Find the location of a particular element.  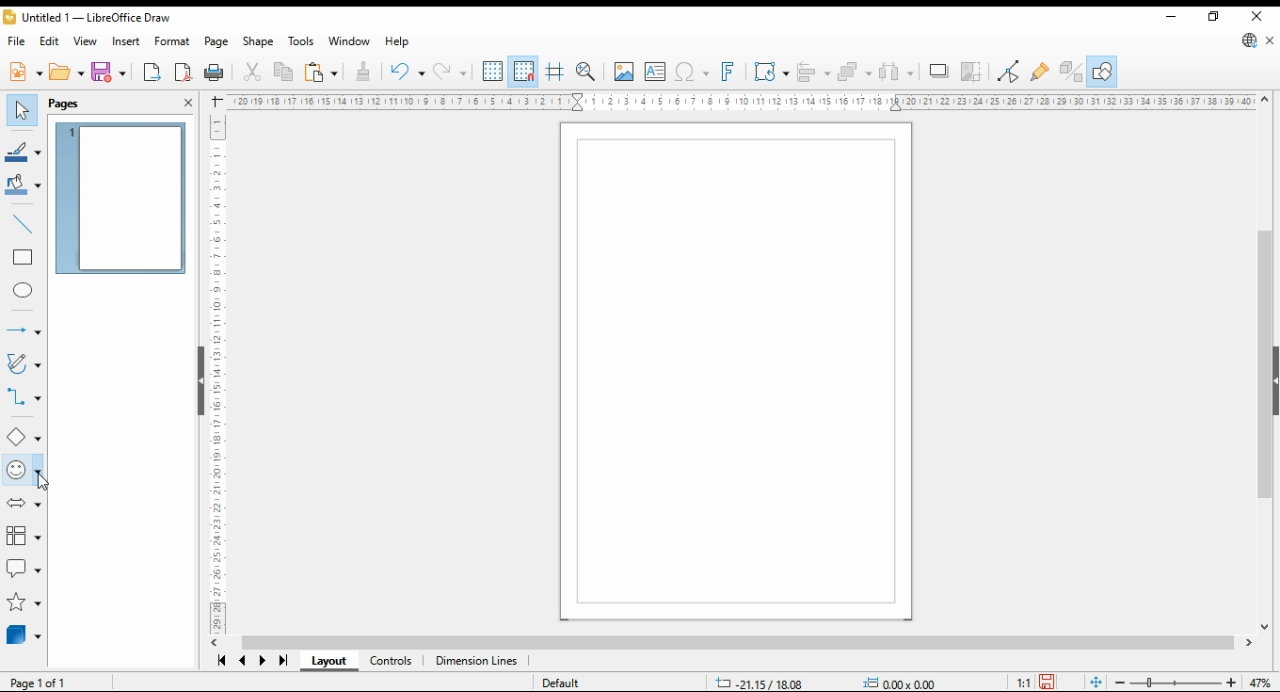

libre office draw update is located at coordinates (1250, 40).